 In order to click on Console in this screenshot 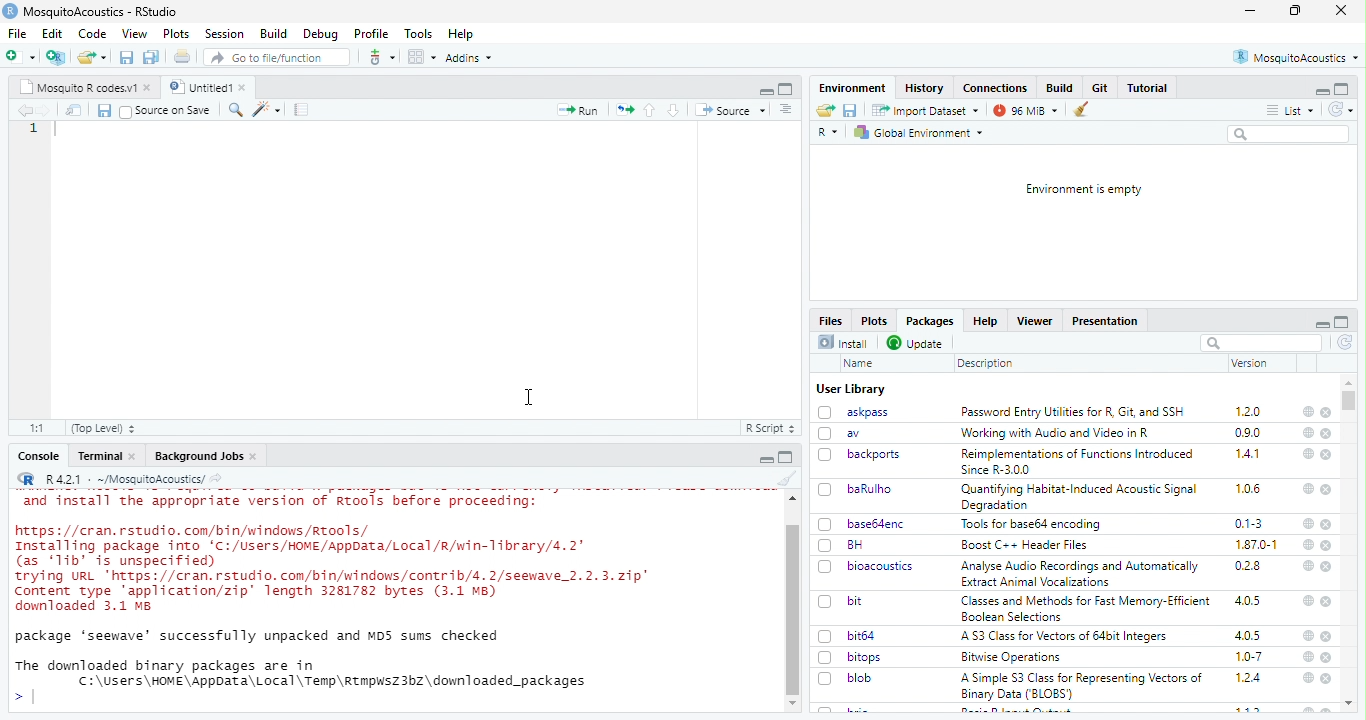, I will do `click(40, 456)`.